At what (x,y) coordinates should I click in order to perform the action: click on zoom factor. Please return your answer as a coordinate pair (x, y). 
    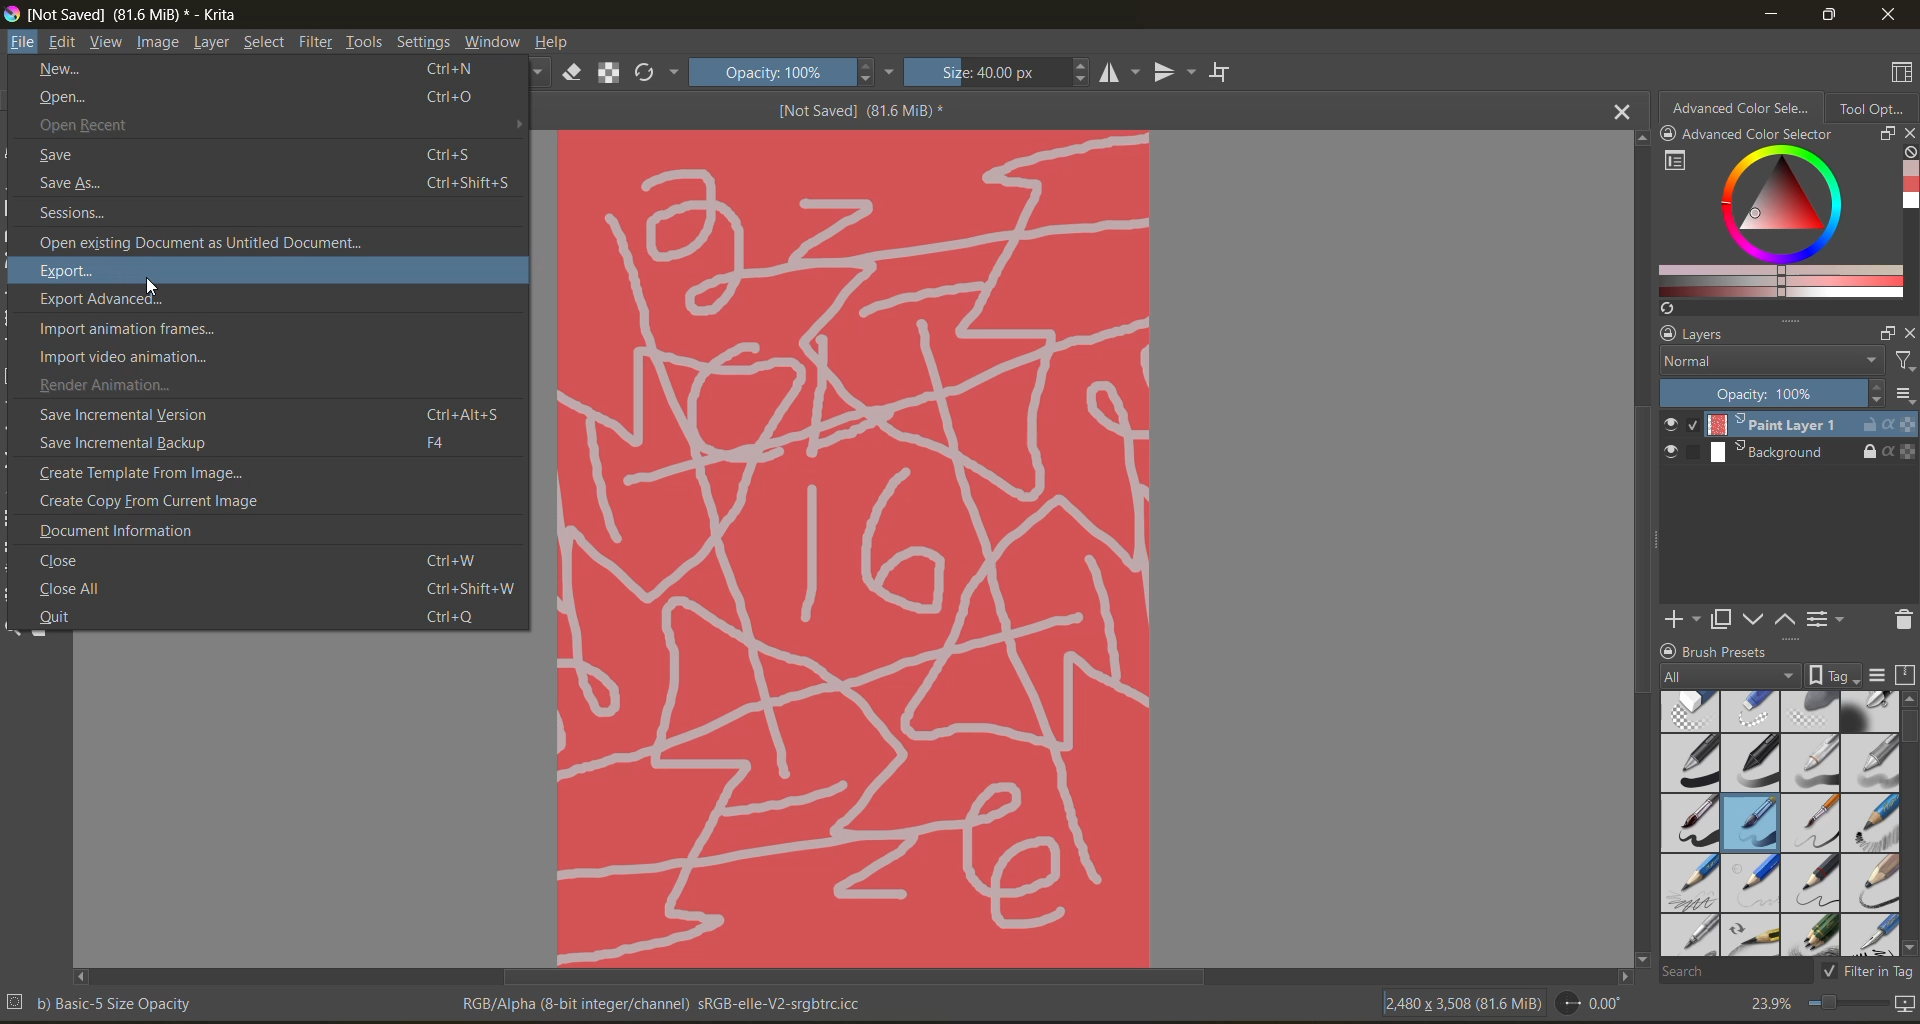
    Looking at the image, I should click on (1767, 1005).